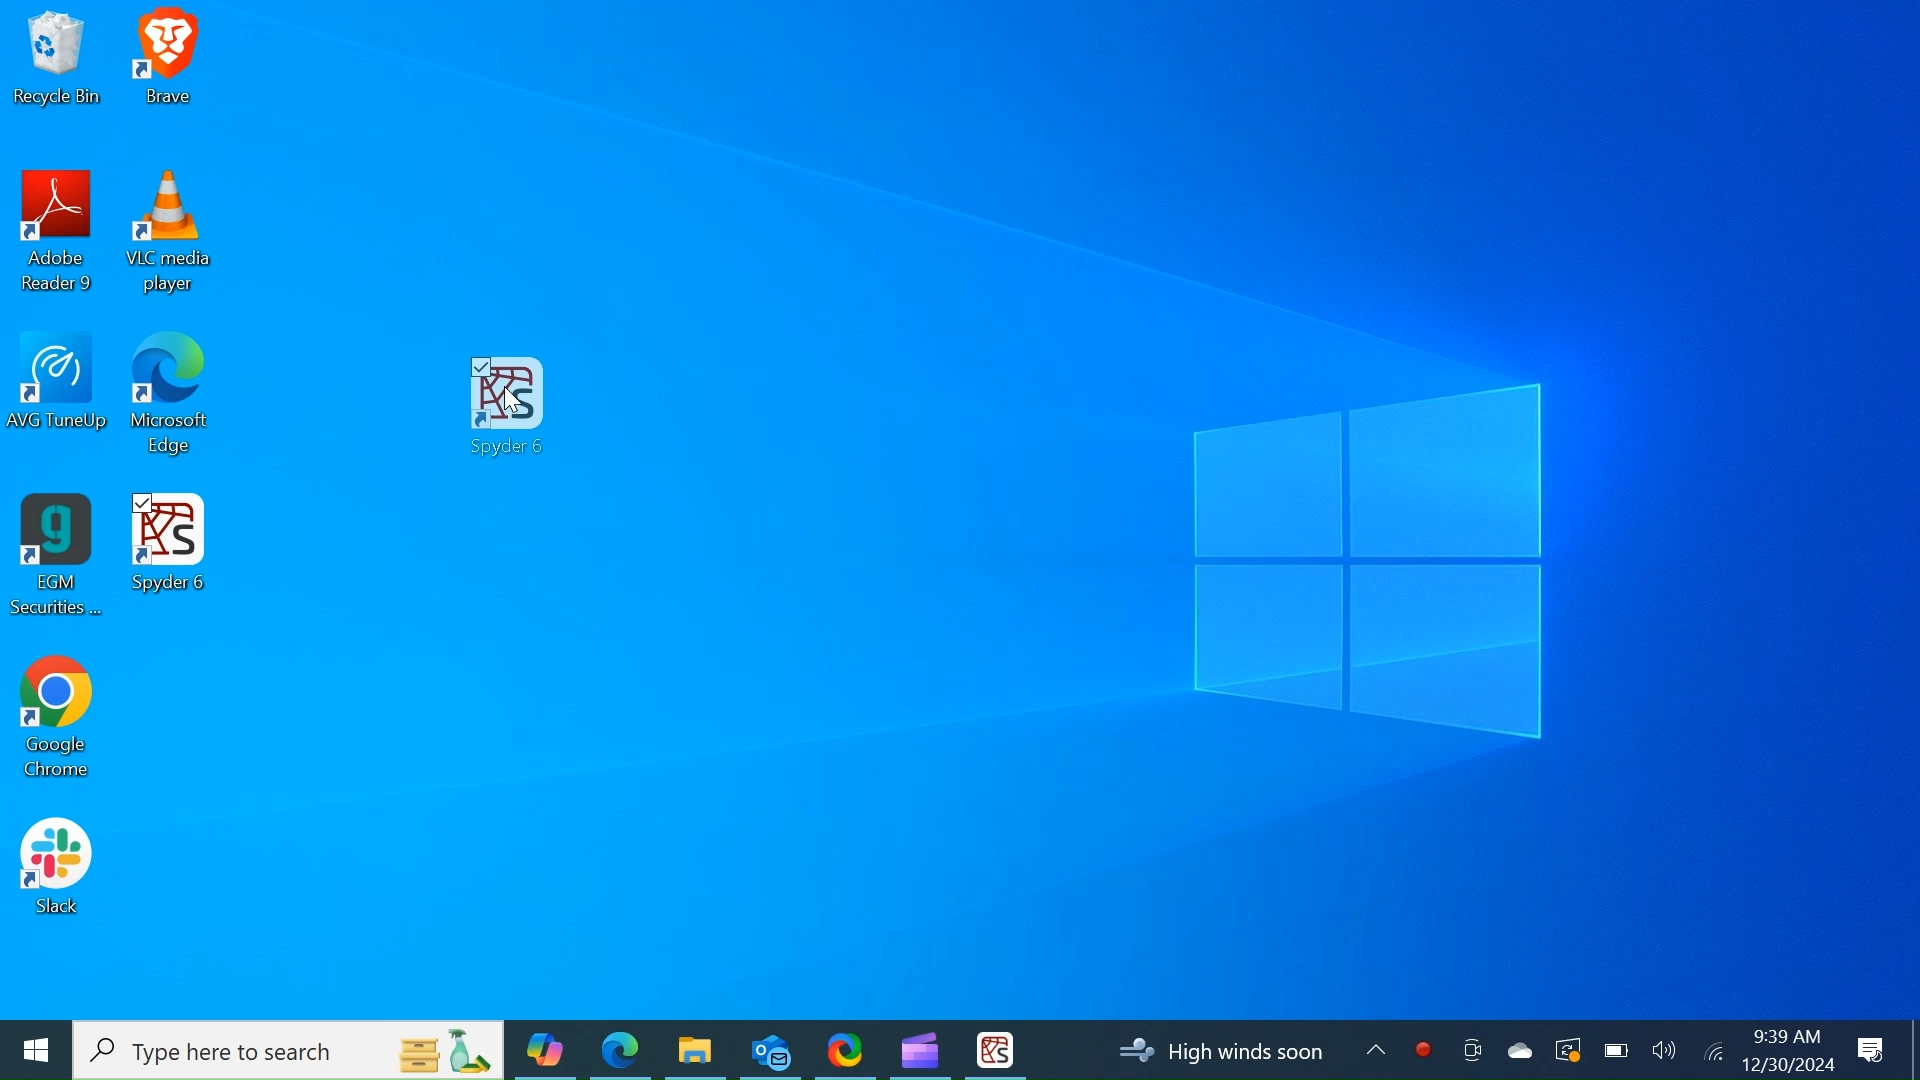 The image size is (1920, 1080). Describe the element at coordinates (1615, 1050) in the screenshot. I see `Charge` at that location.